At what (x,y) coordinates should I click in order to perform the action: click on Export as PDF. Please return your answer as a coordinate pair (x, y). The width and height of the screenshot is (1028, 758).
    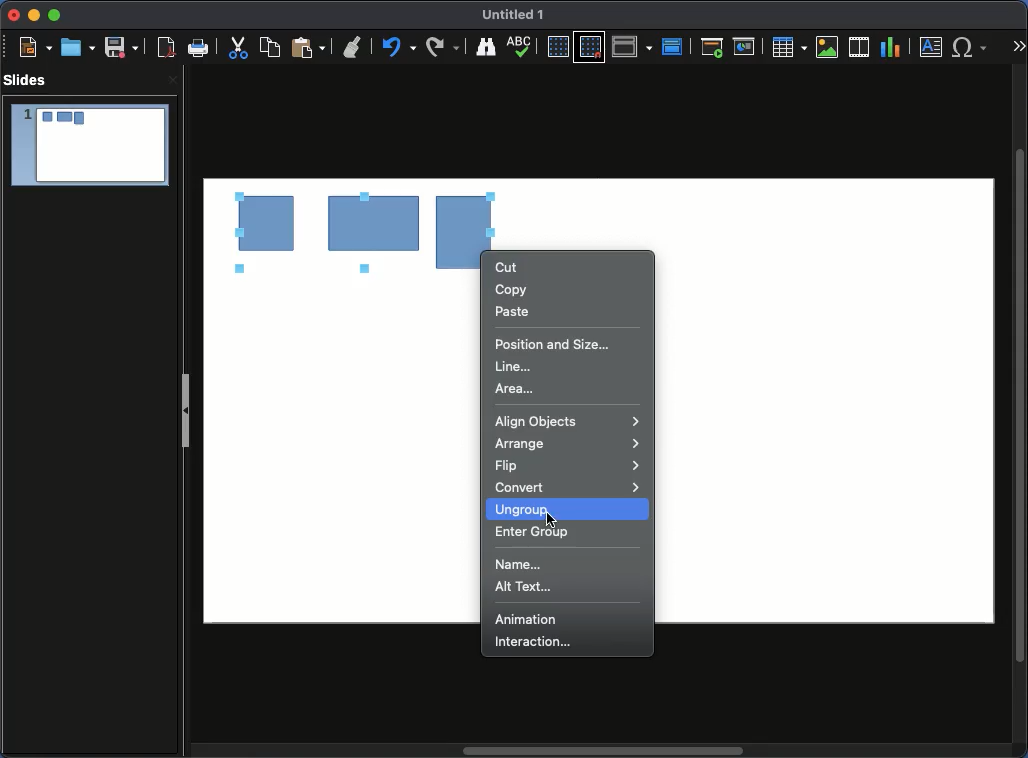
    Looking at the image, I should click on (163, 48).